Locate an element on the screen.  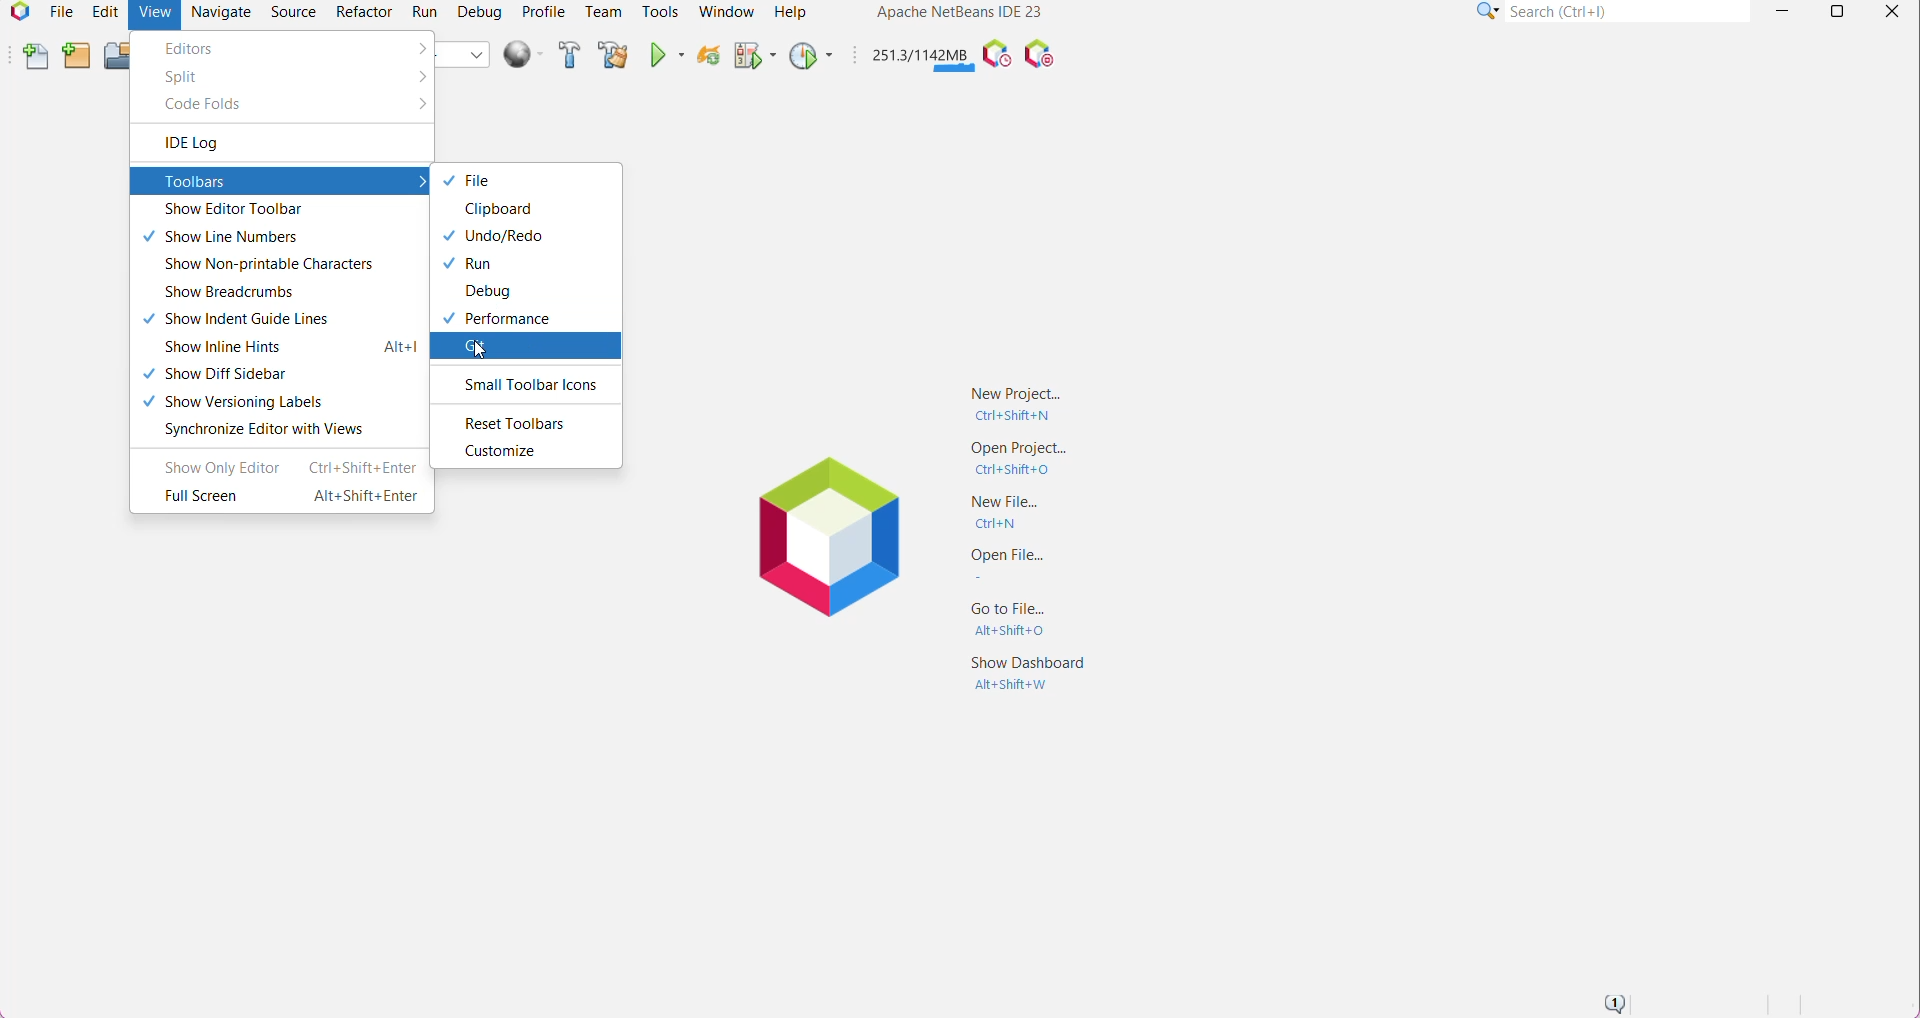
New File is located at coordinates (1016, 513).